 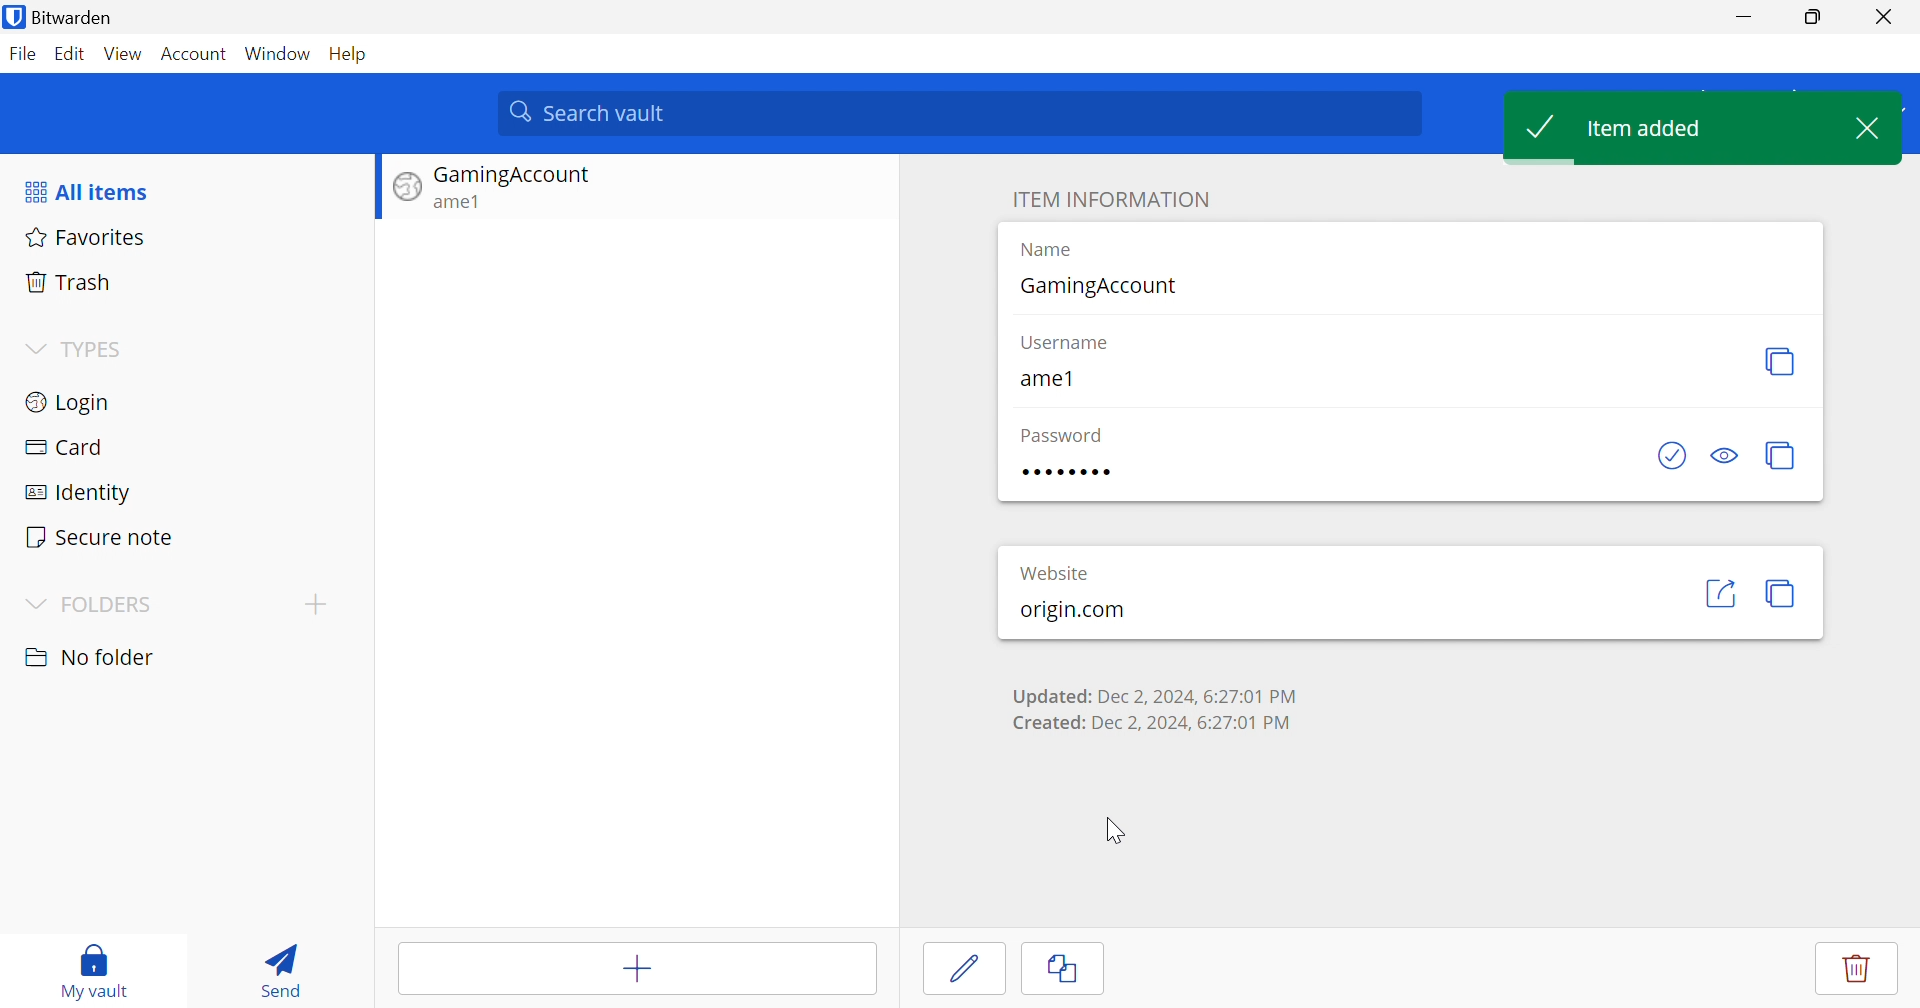 What do you see at coordinates (92, 967) in the screenshot?
I see `My vault` at bounding box center [92, 967].